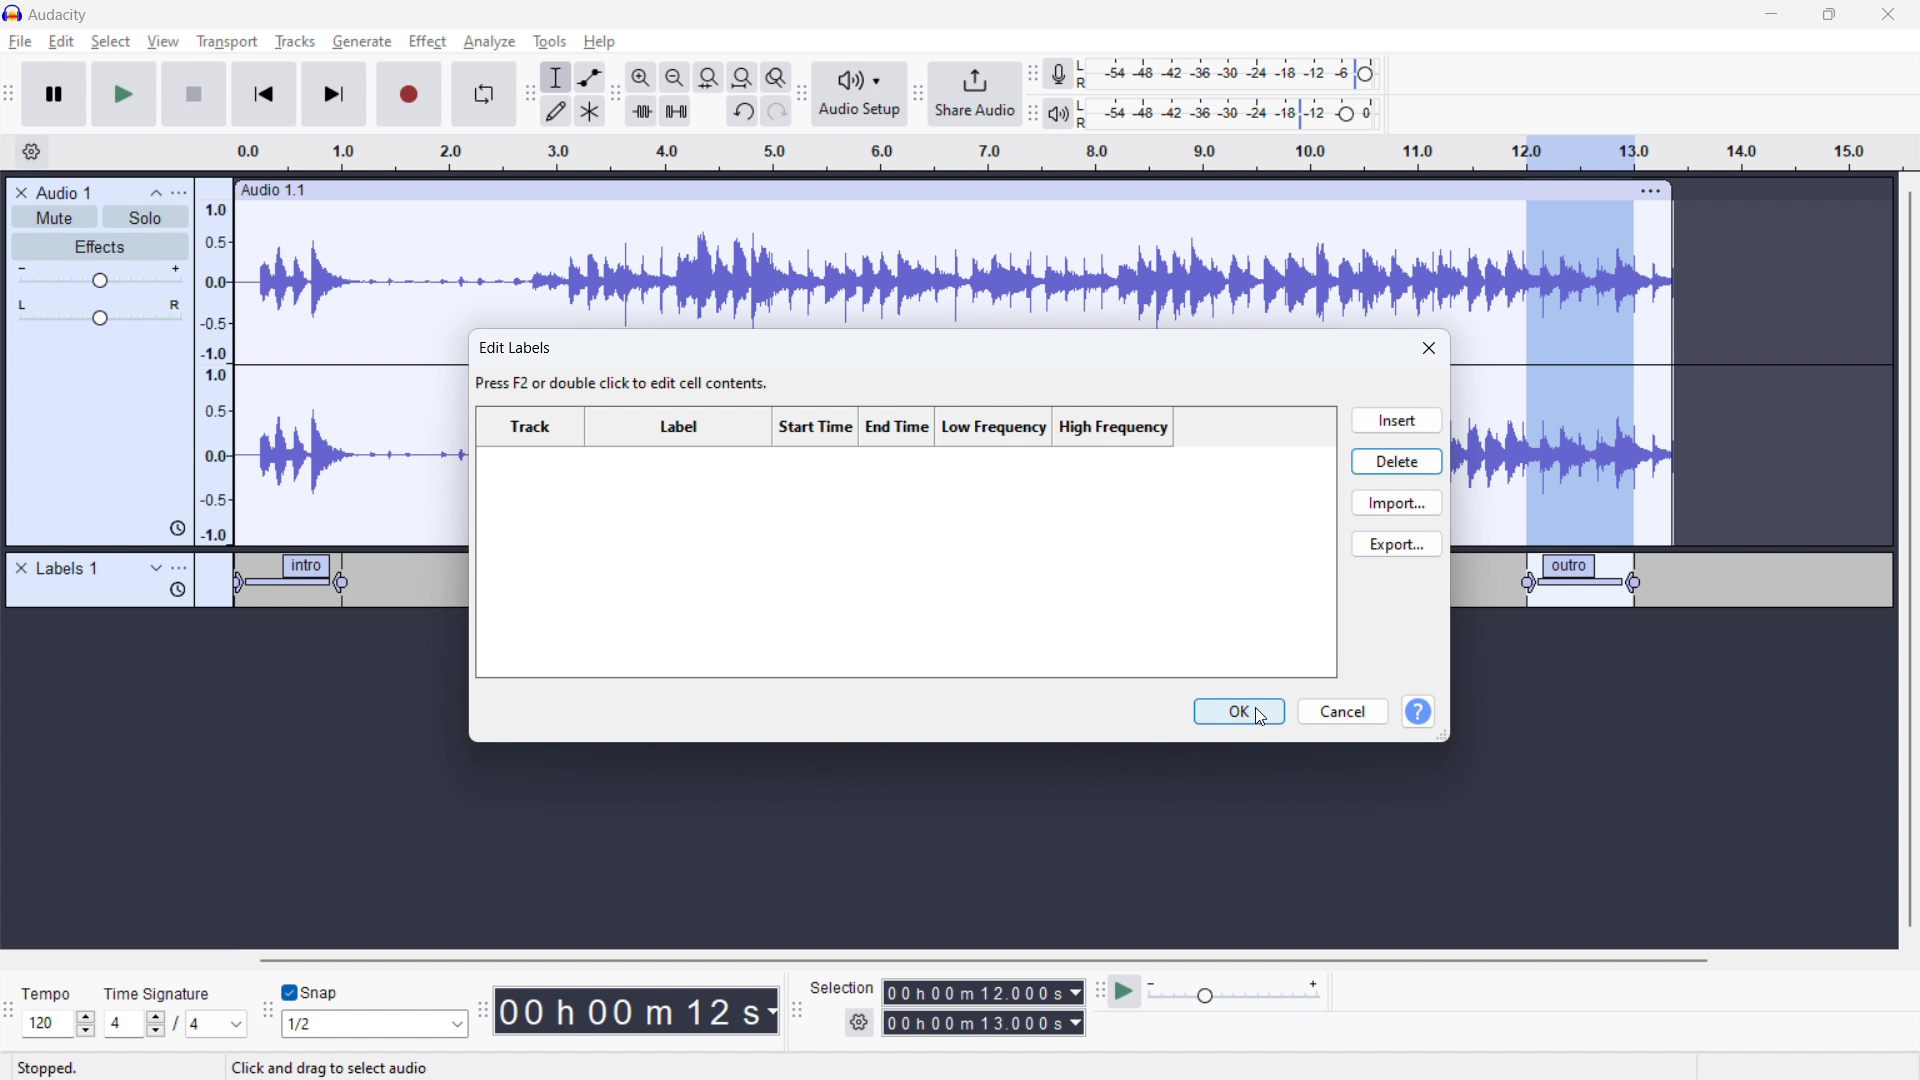 The image size is (1920, 1080). What do you see at coordinates (776, 77) in the screenshot?
I see `toggle zoom` at bounding box center [776, 77].